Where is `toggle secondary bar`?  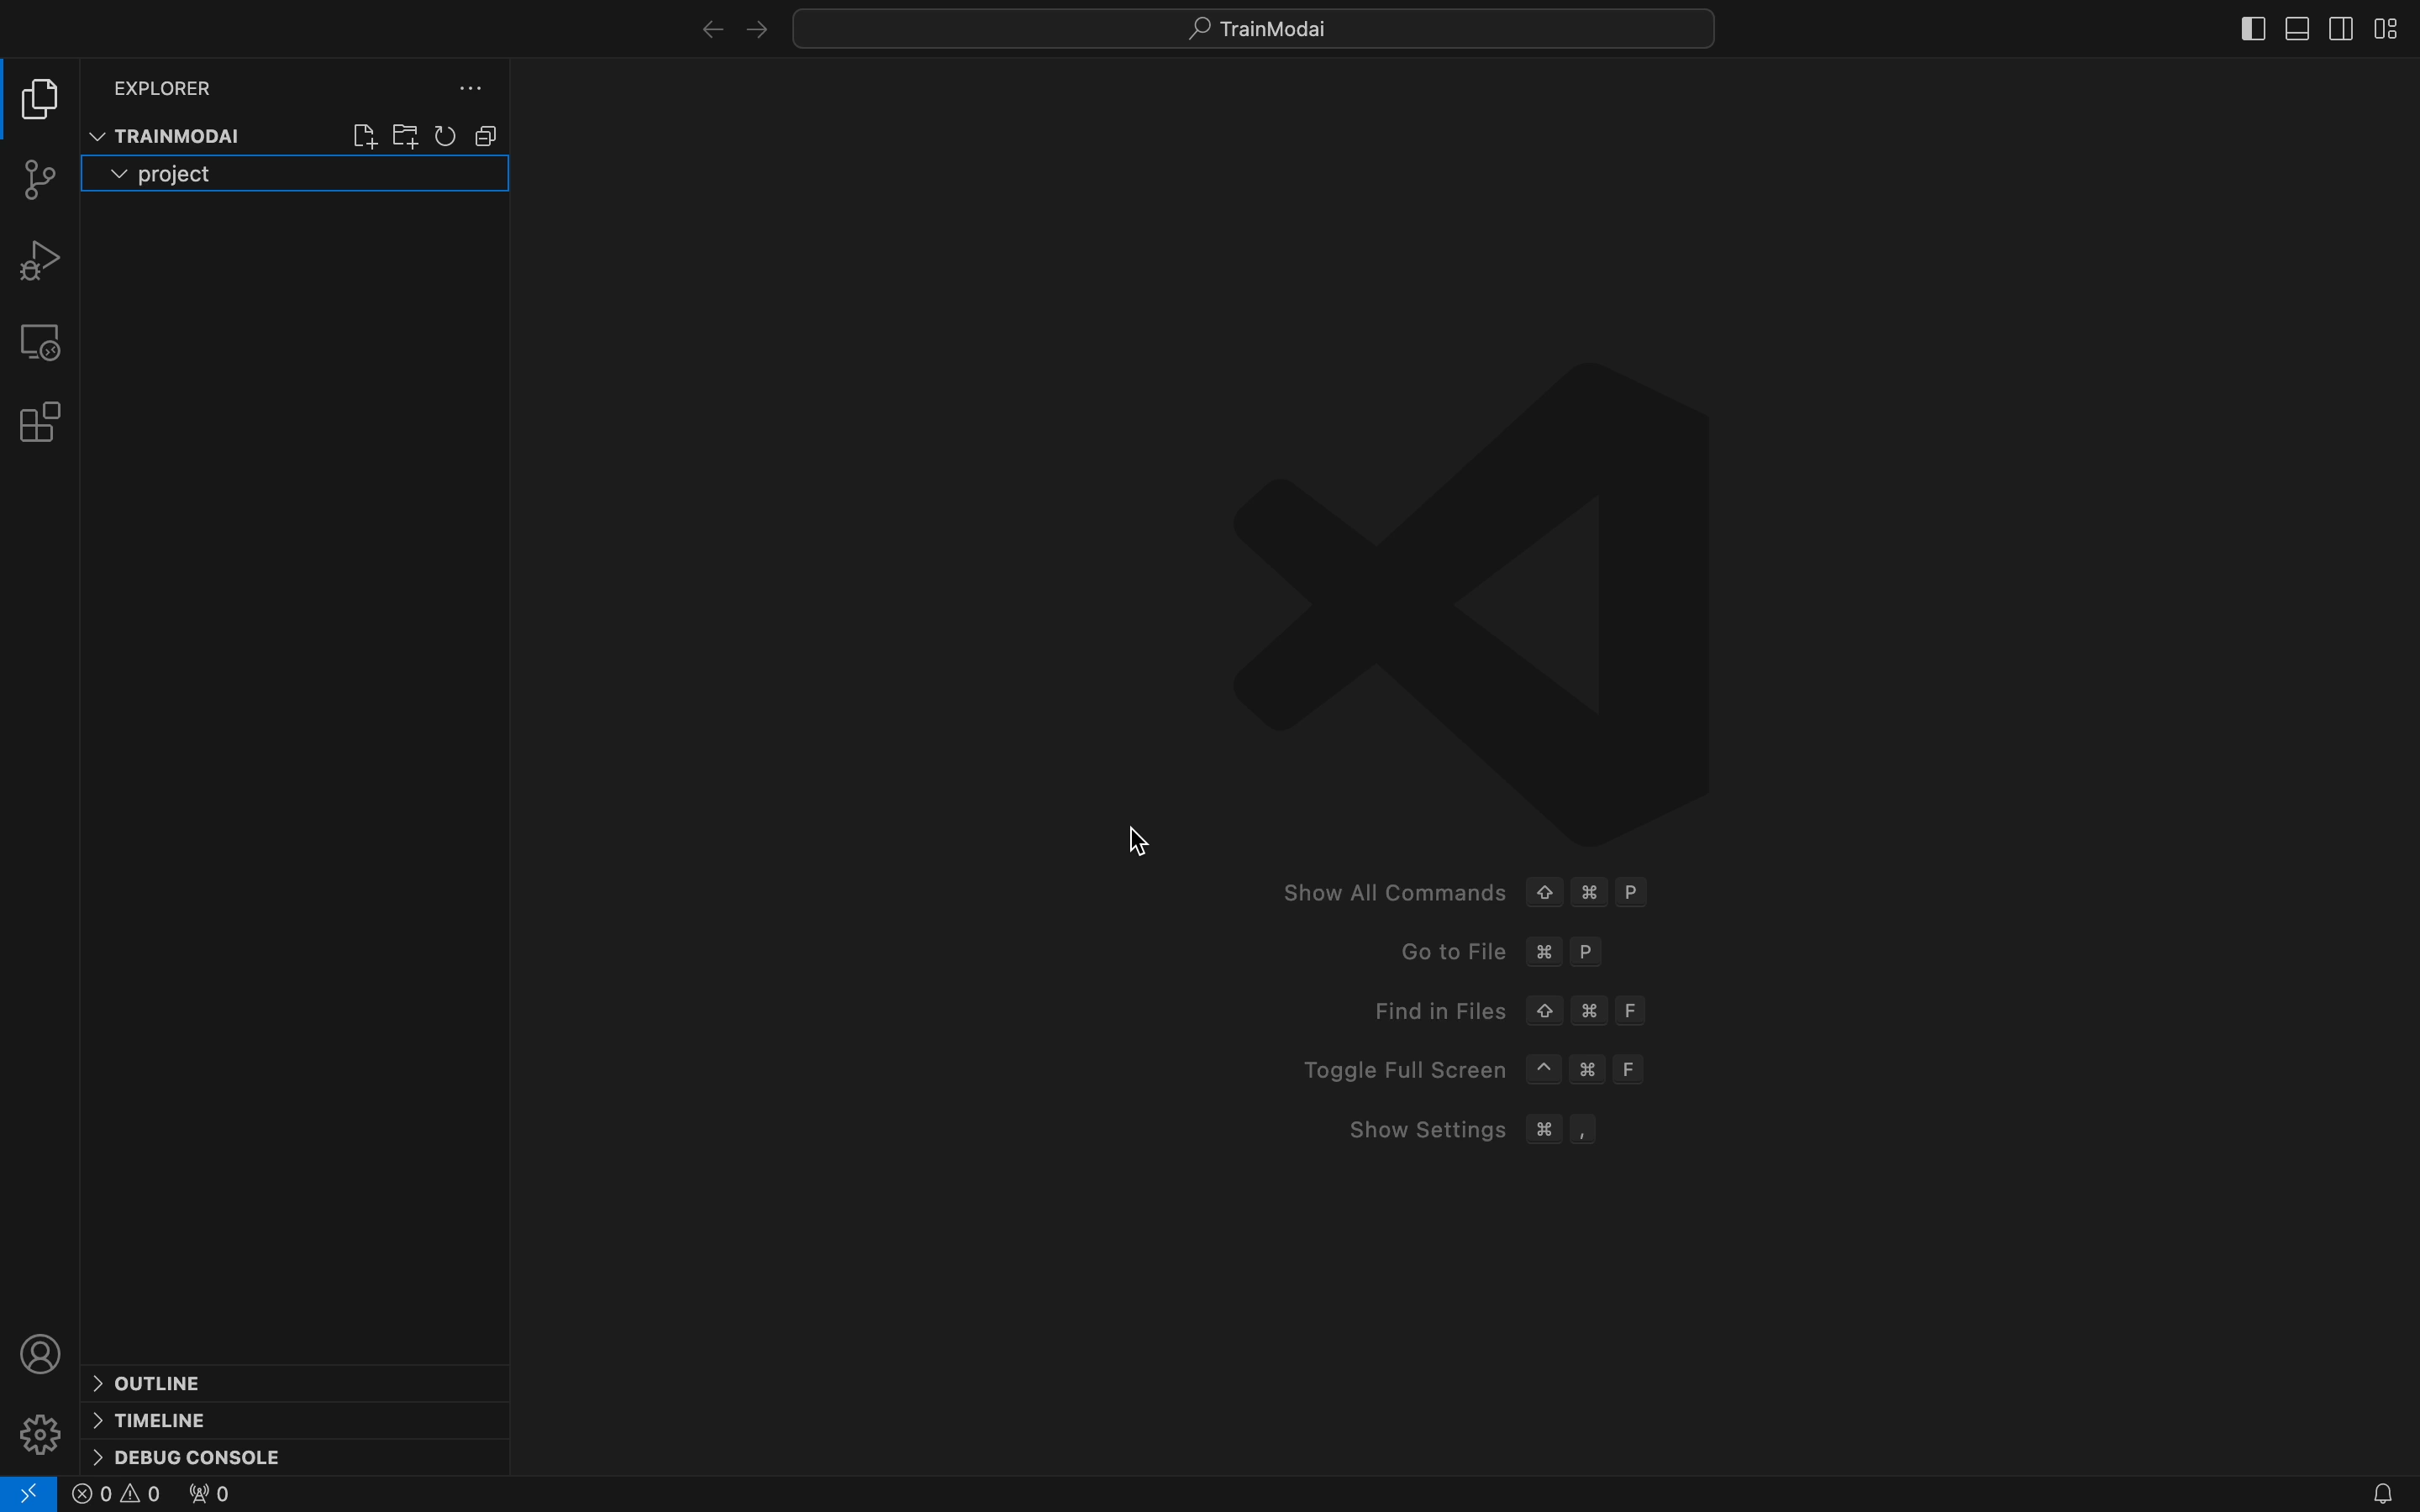 toggle secondary bar is located at coordinates (2349, 26).